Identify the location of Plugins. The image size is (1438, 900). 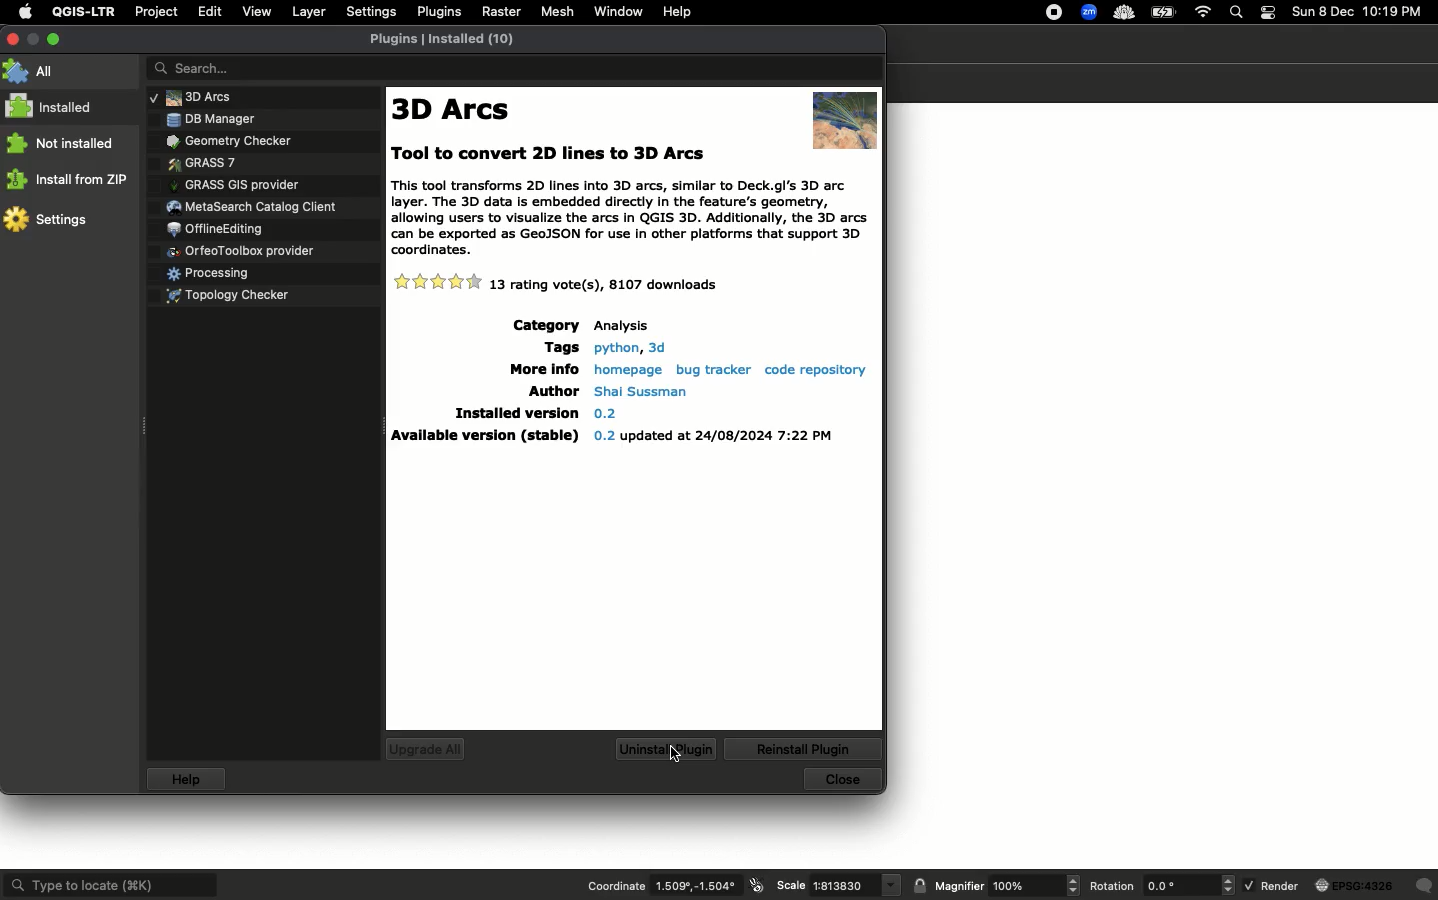
(211, 270).